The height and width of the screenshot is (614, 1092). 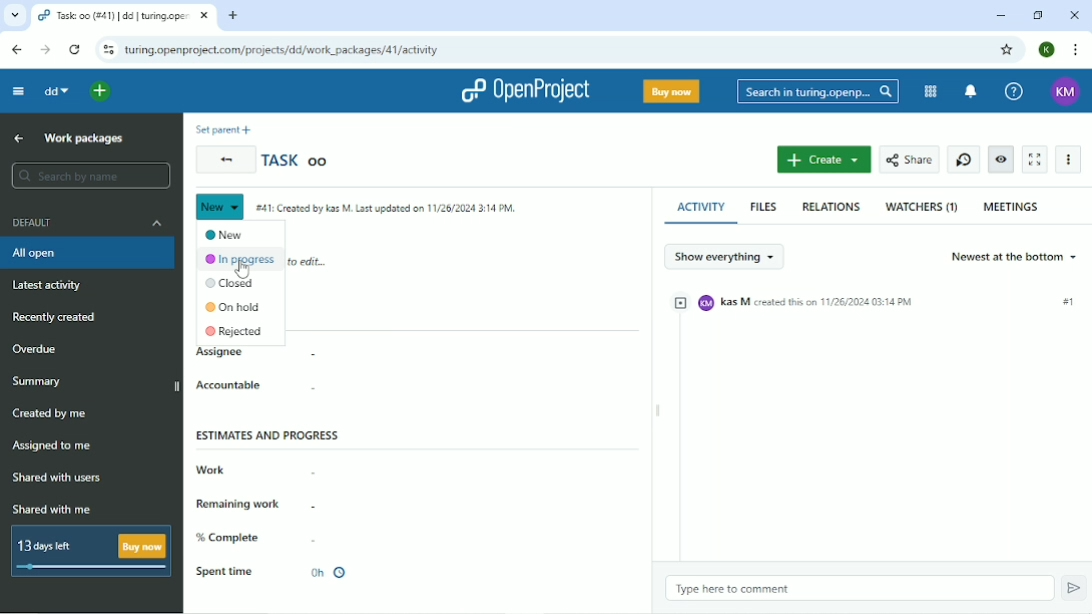 I want to click on KM, so click(x=1066, y=91).